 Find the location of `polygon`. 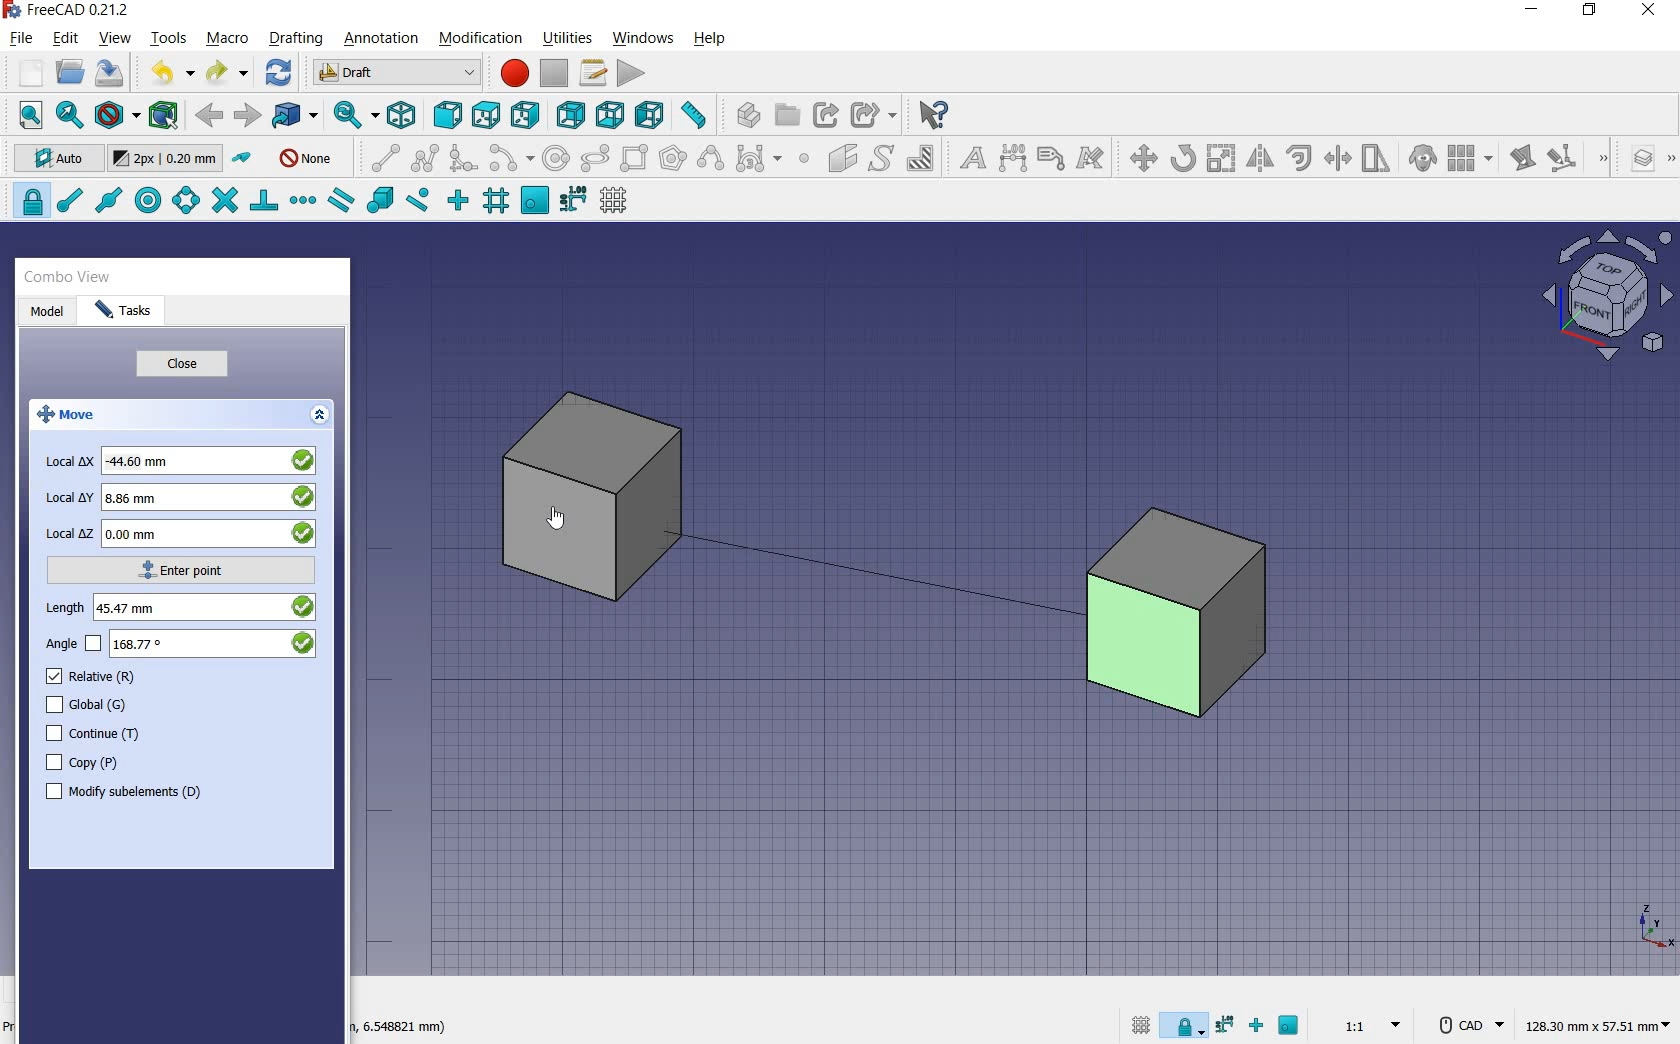

polygon is located at coordinates (673, 159).